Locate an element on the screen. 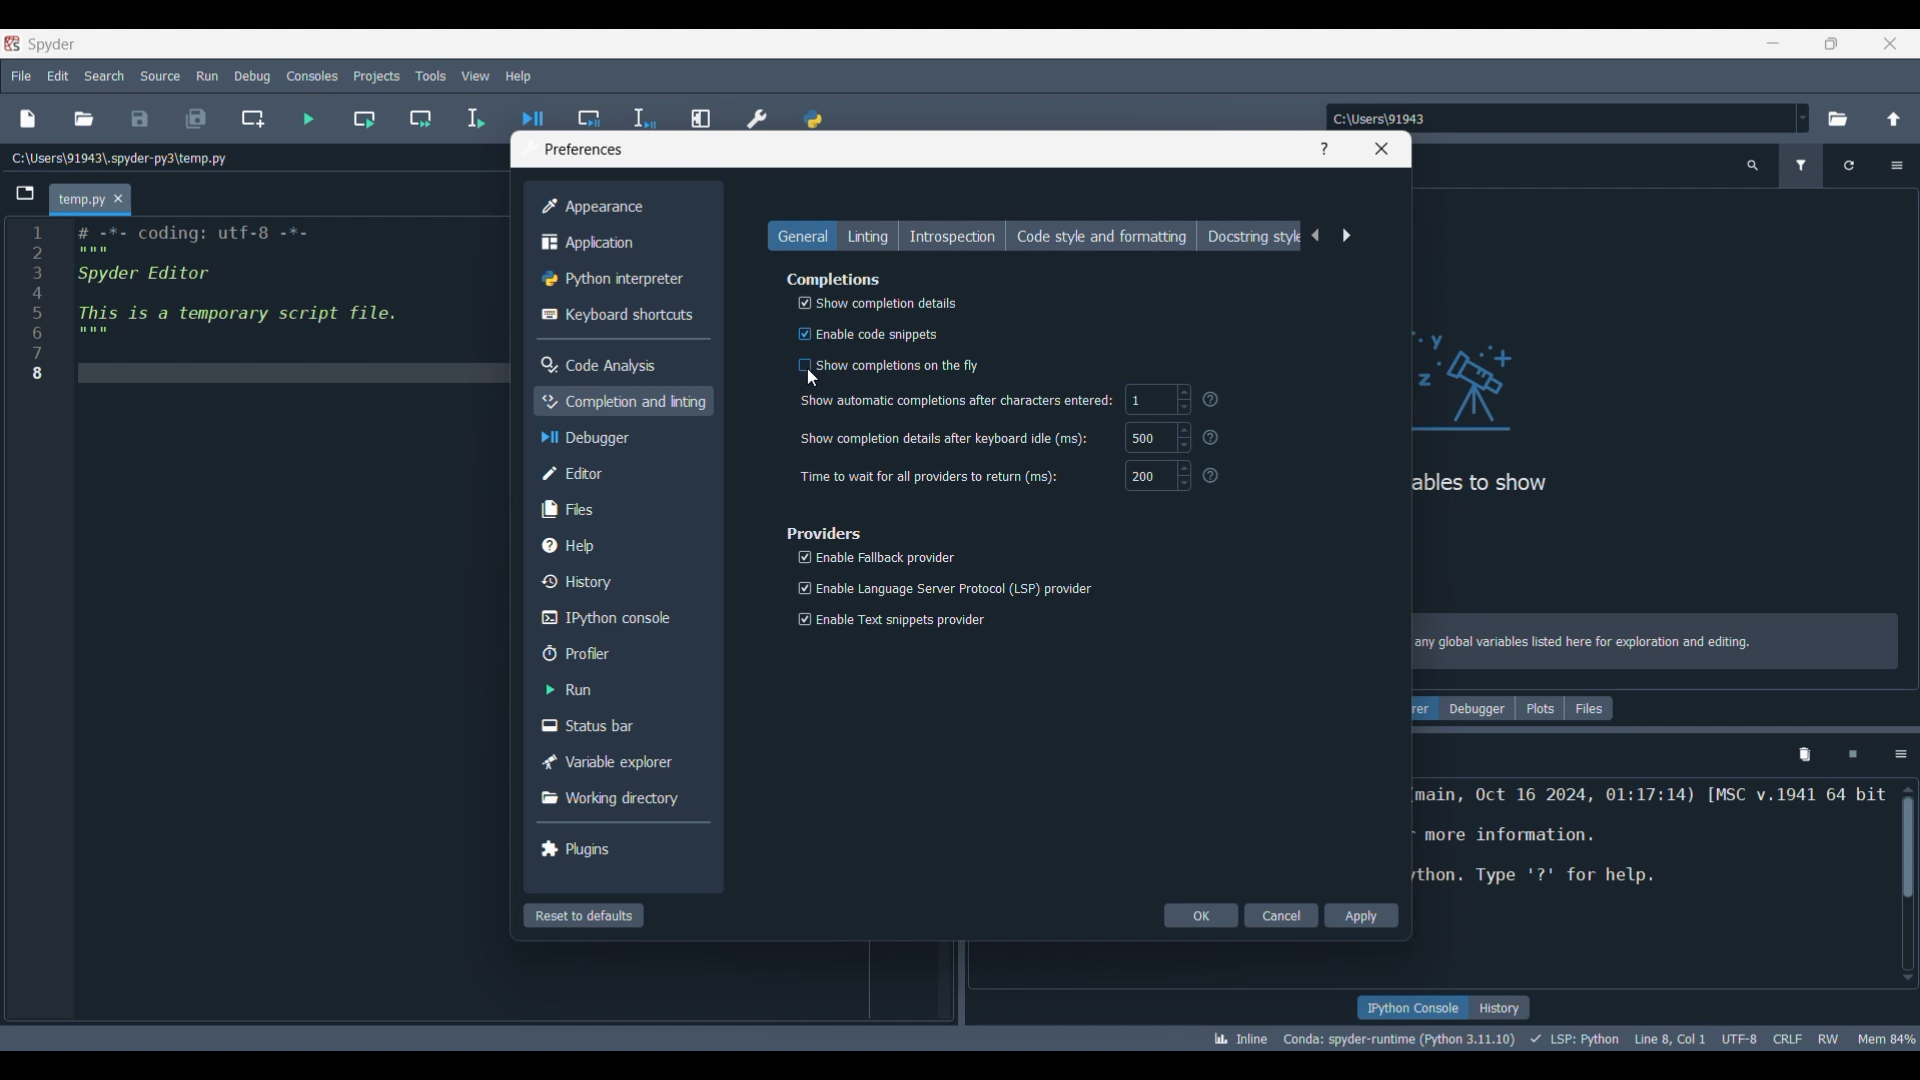 The height and width of the screenshot is (1080, 1920). Debug cell is located at coordinates (590, 109).